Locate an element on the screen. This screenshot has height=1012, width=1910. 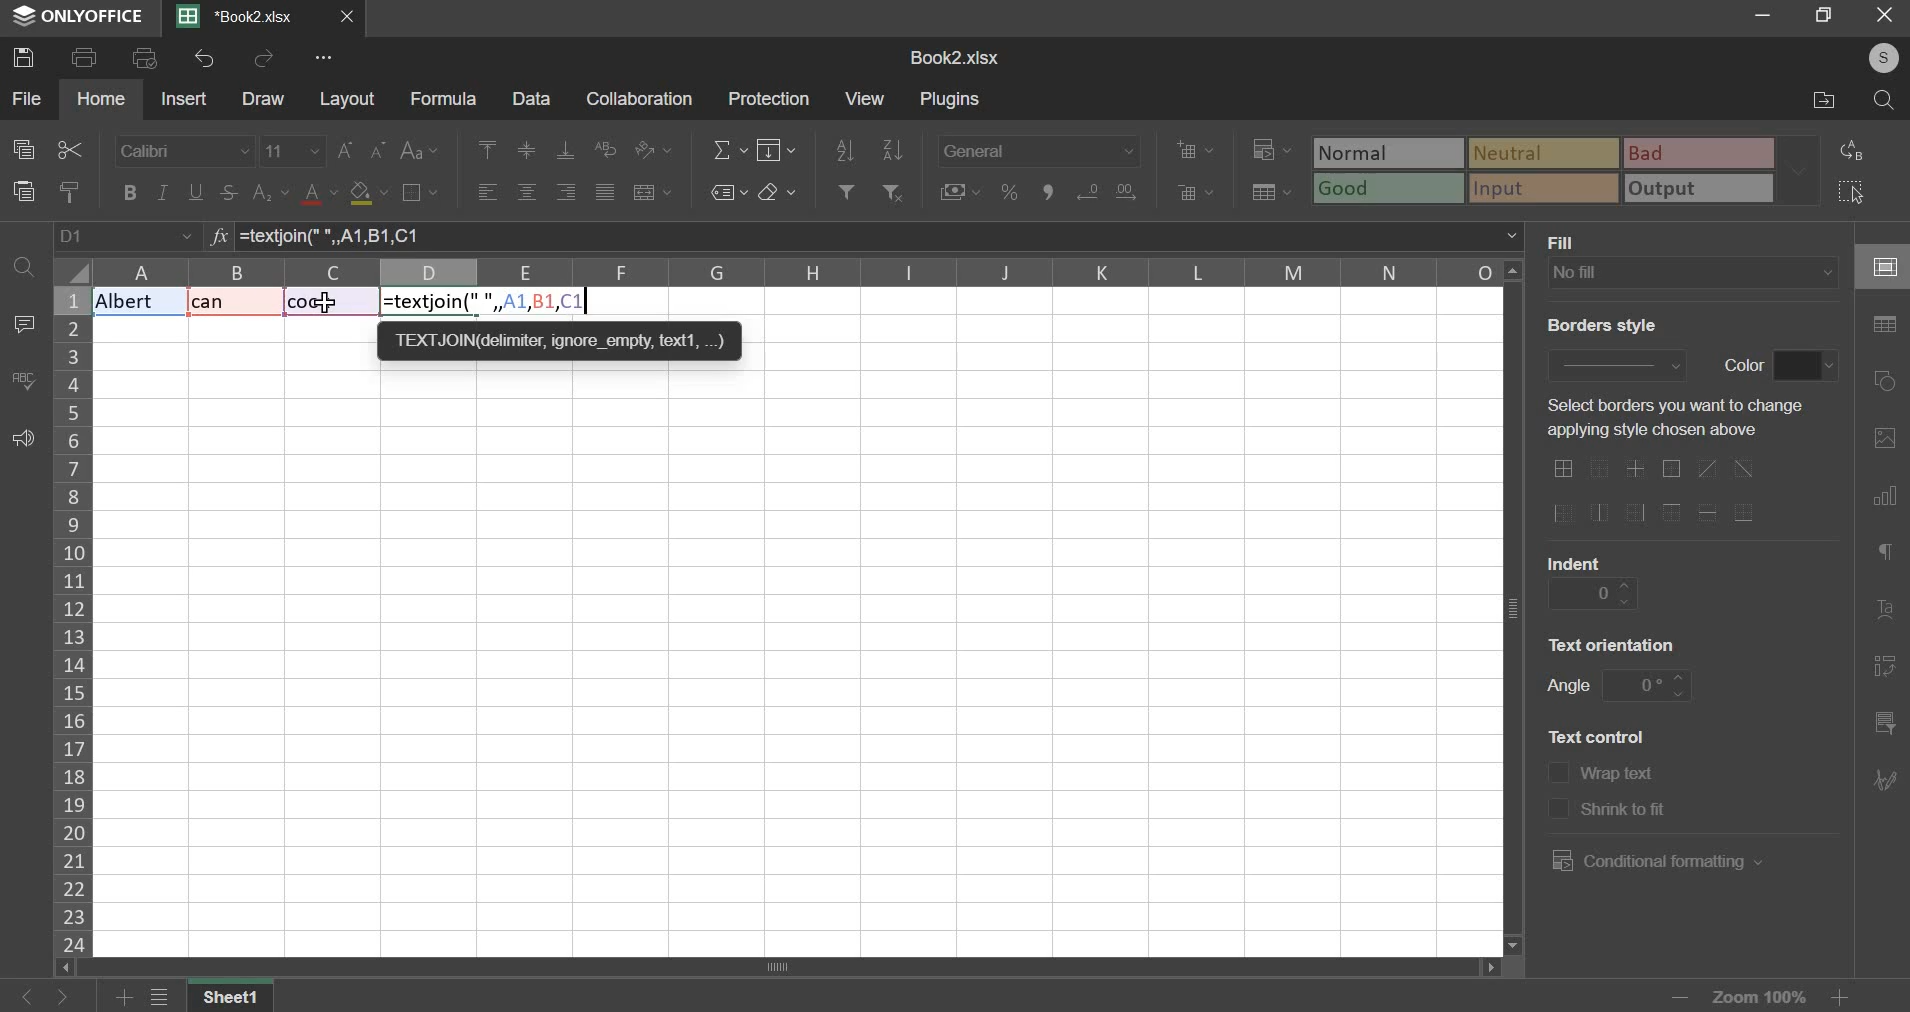
text is located at coordinates (1614, 643).